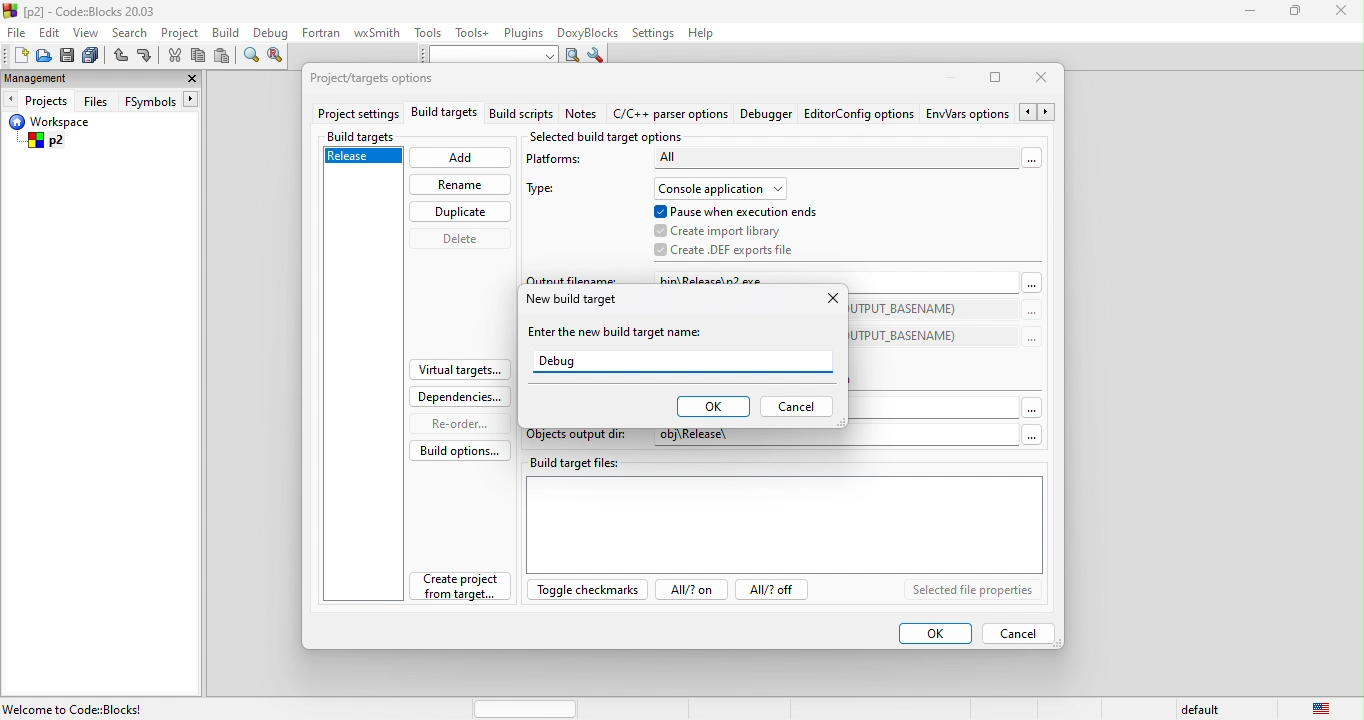 This screenshot has width=1364, height=720. Describe the element at coordinates (980, 591) in the screenshot. I see `selected file properties` at that location.